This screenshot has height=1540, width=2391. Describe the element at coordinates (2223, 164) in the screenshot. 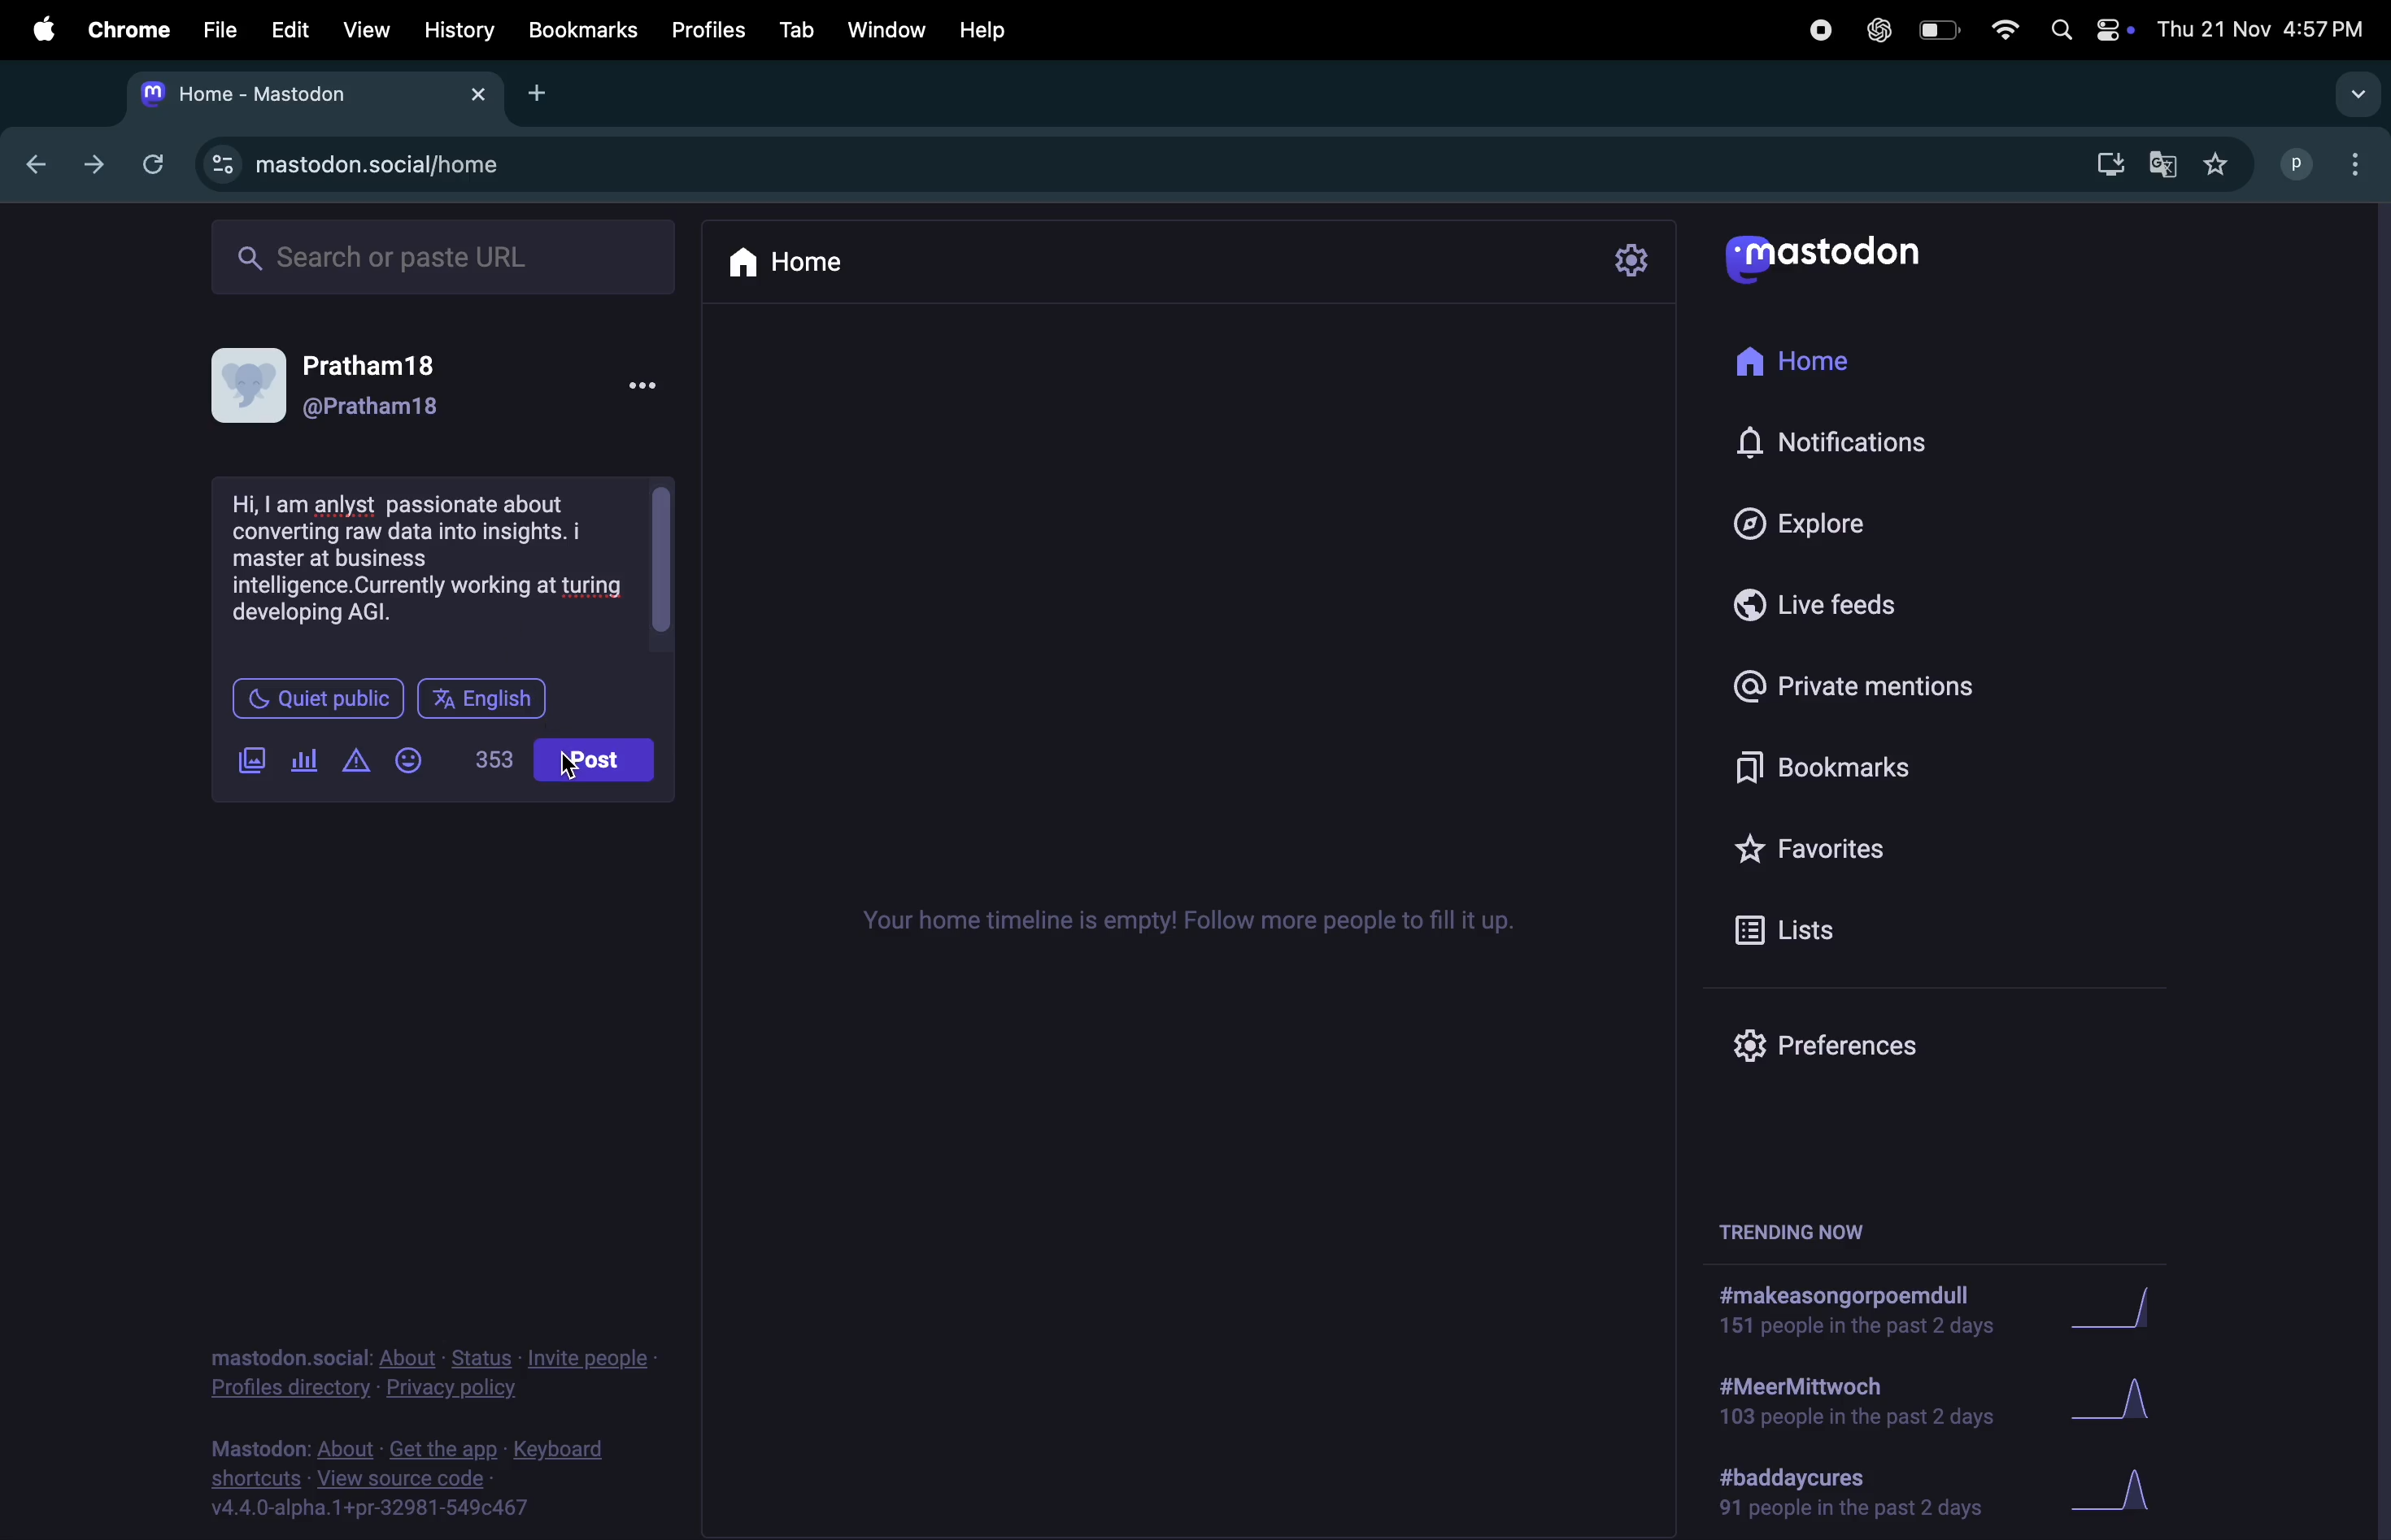

I see `favouited` at that location.